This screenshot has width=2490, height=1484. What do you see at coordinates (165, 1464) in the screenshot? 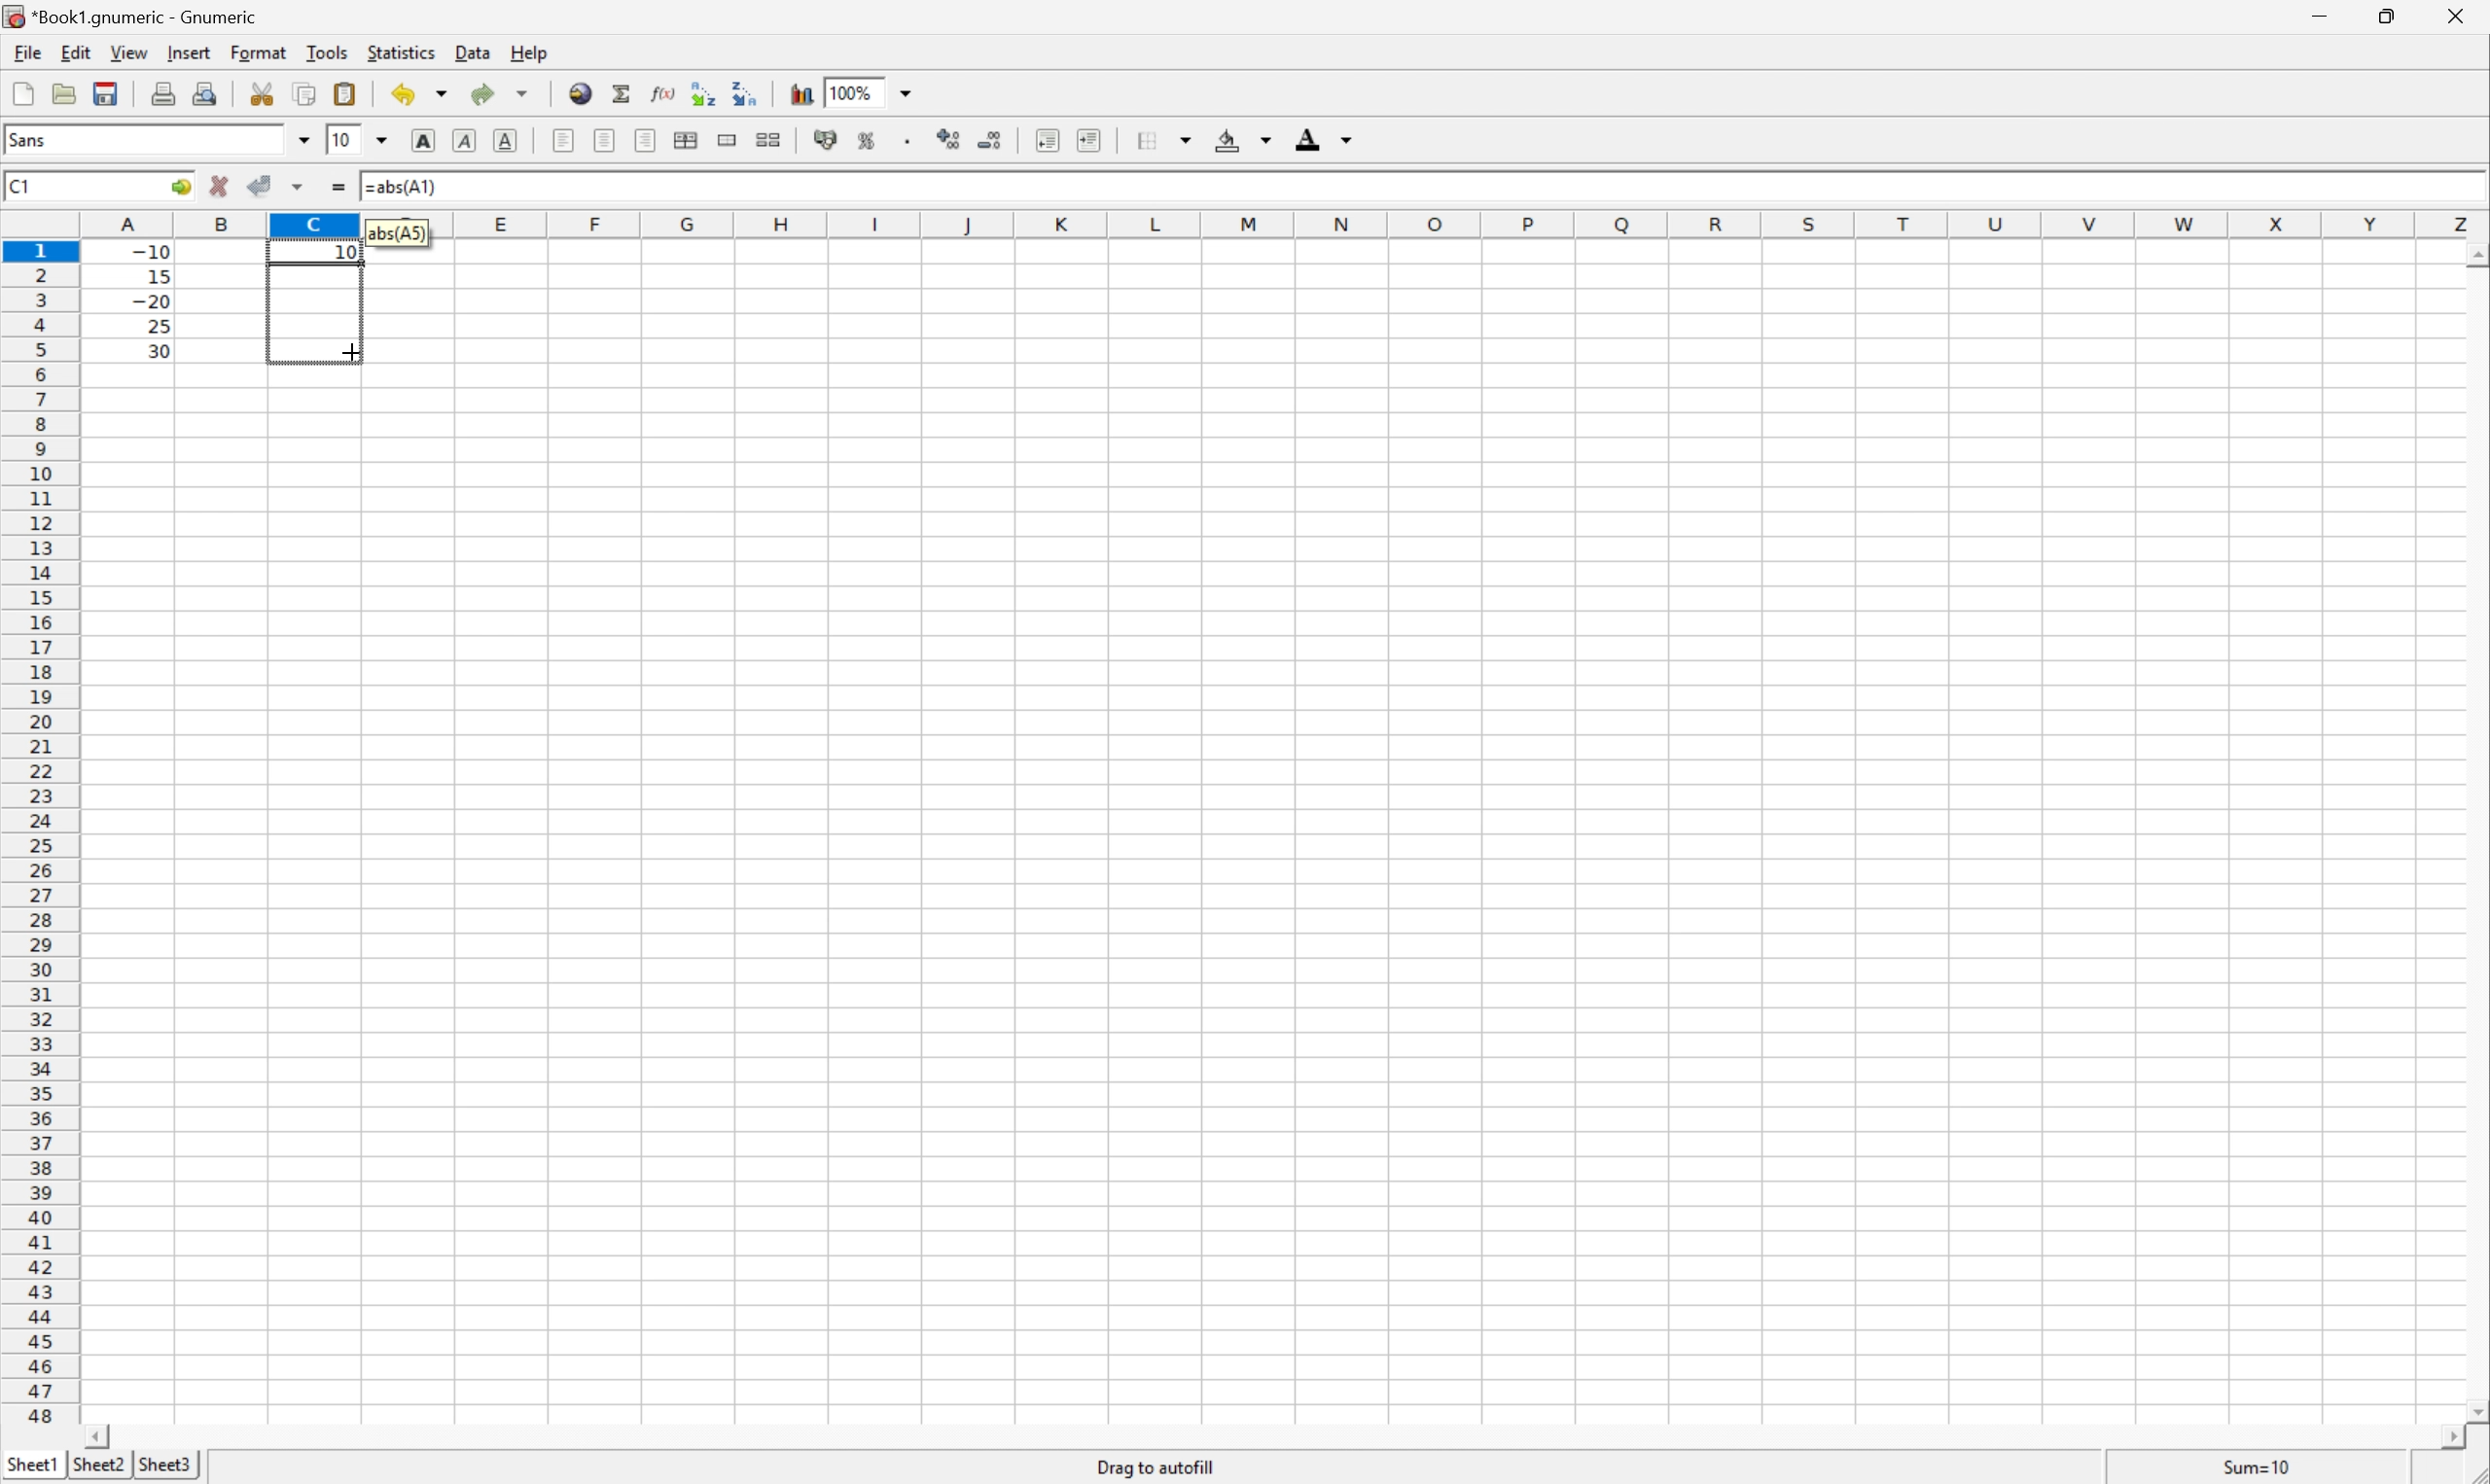
I see `Shee3` at bounding box center [165, 1464].